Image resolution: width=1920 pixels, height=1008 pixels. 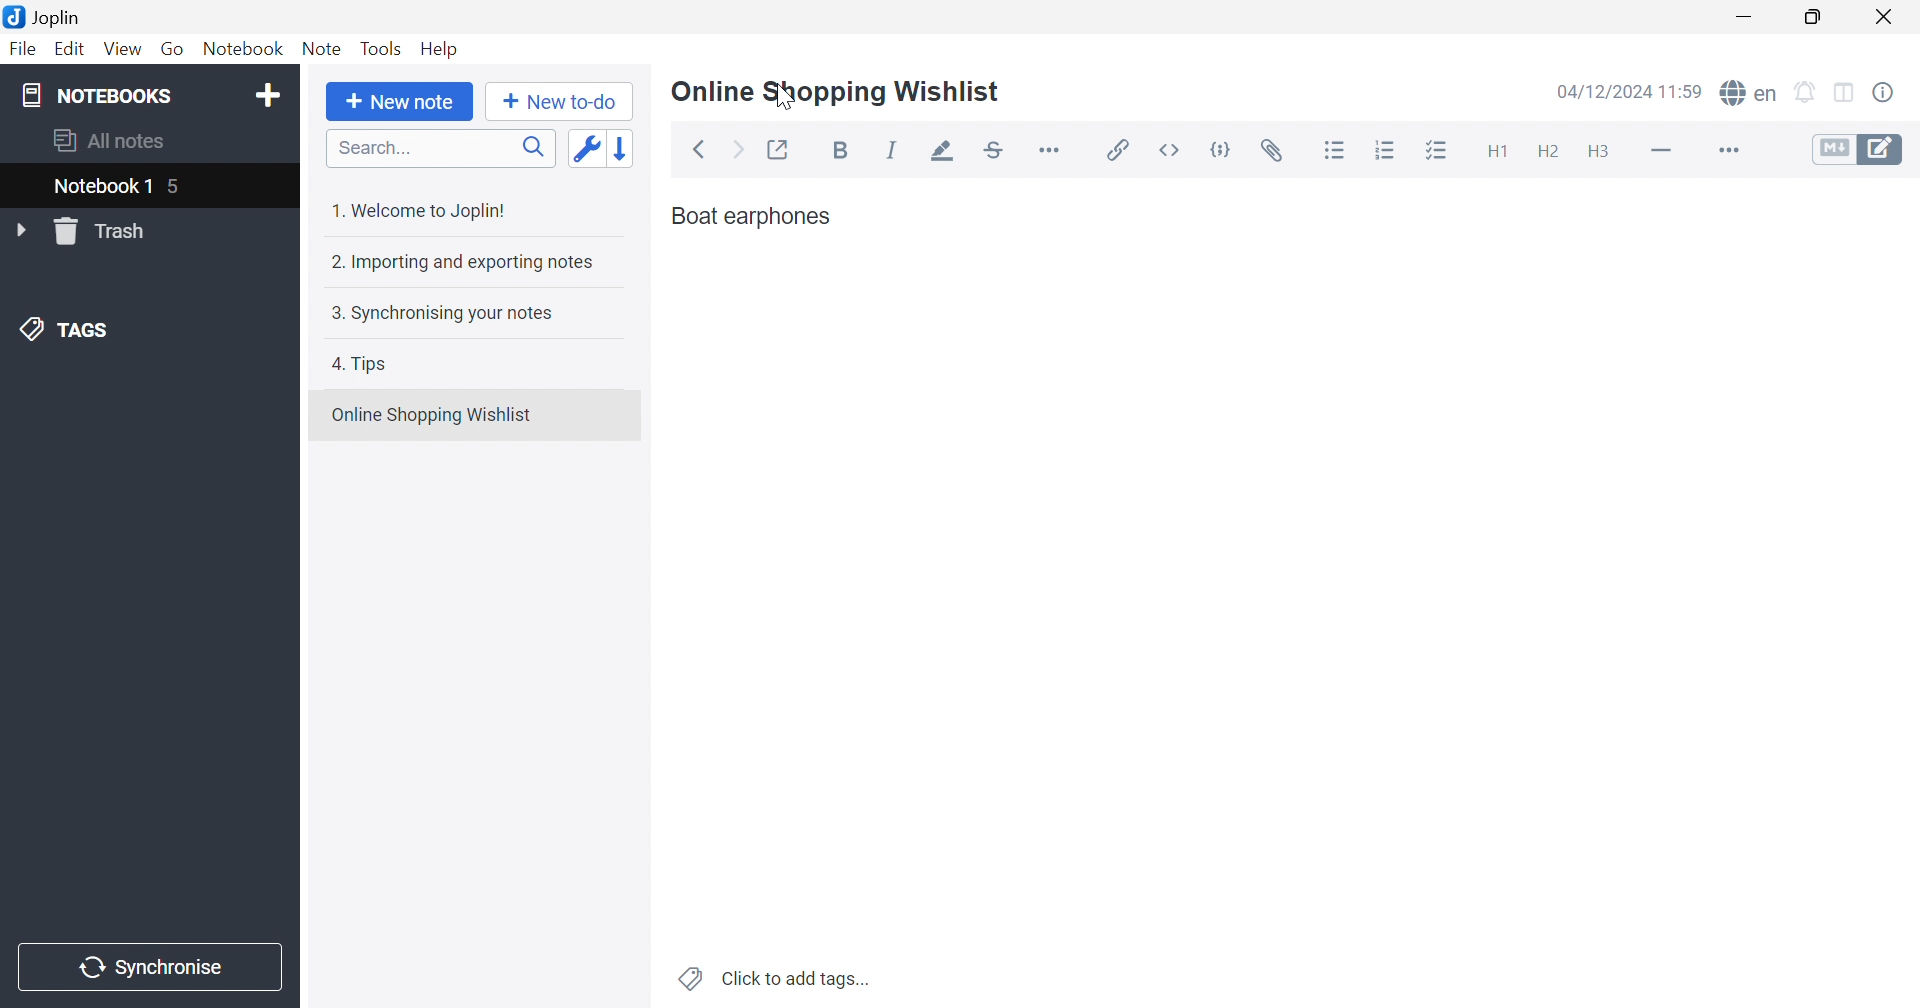 What do you see at coordinates (841, 150) in the screenshot?
I see `Bold` at bounding box center [841, 150].